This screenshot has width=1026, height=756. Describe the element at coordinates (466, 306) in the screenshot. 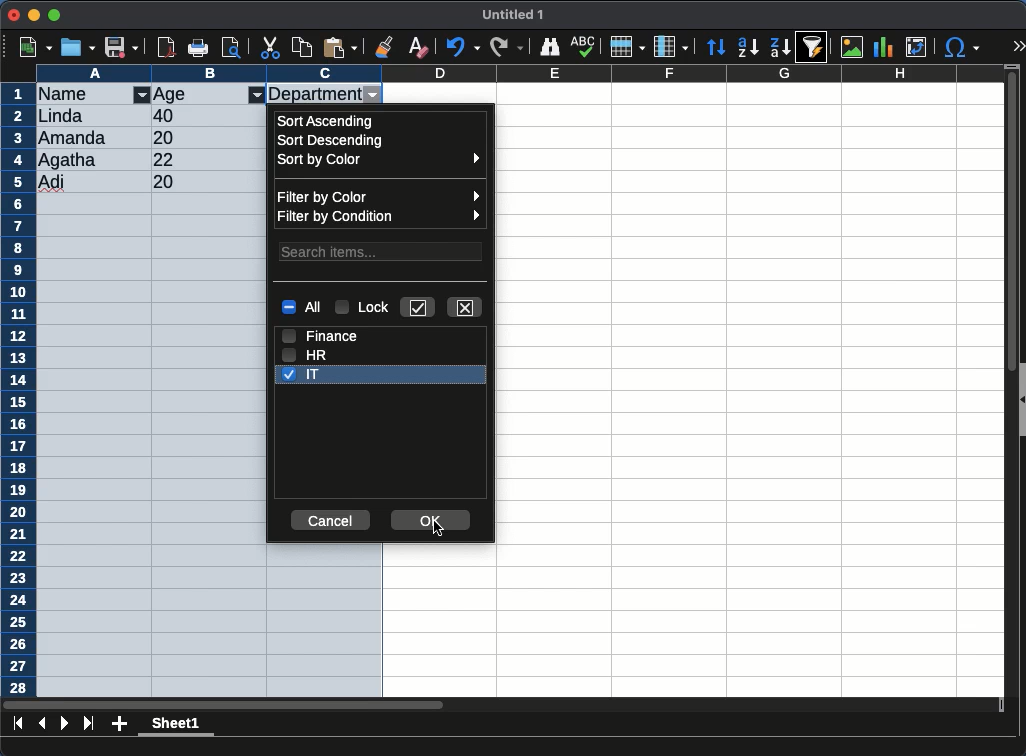

I see `close` at that location.